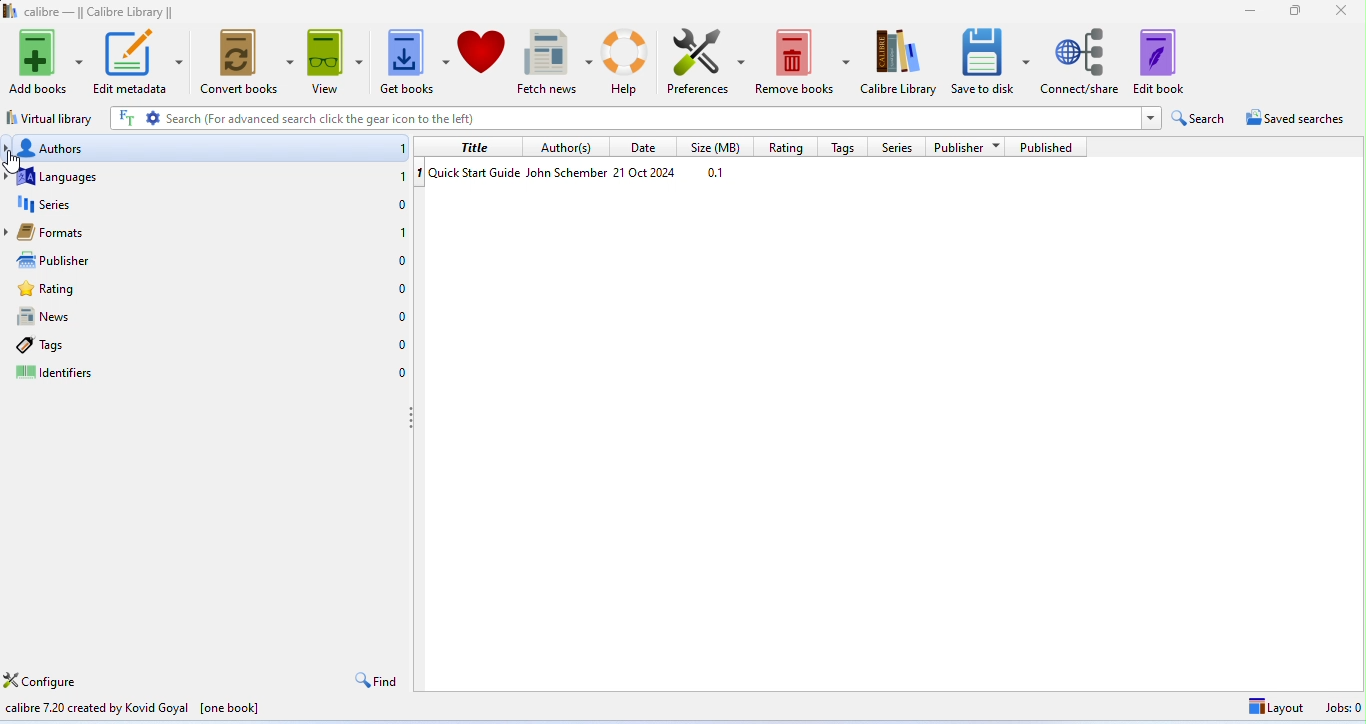 This screenshot has width=1366, height=724. What do you see at coordinates (378, 683) in the screenshot?
I see `find` at bounding box center [378, 683].